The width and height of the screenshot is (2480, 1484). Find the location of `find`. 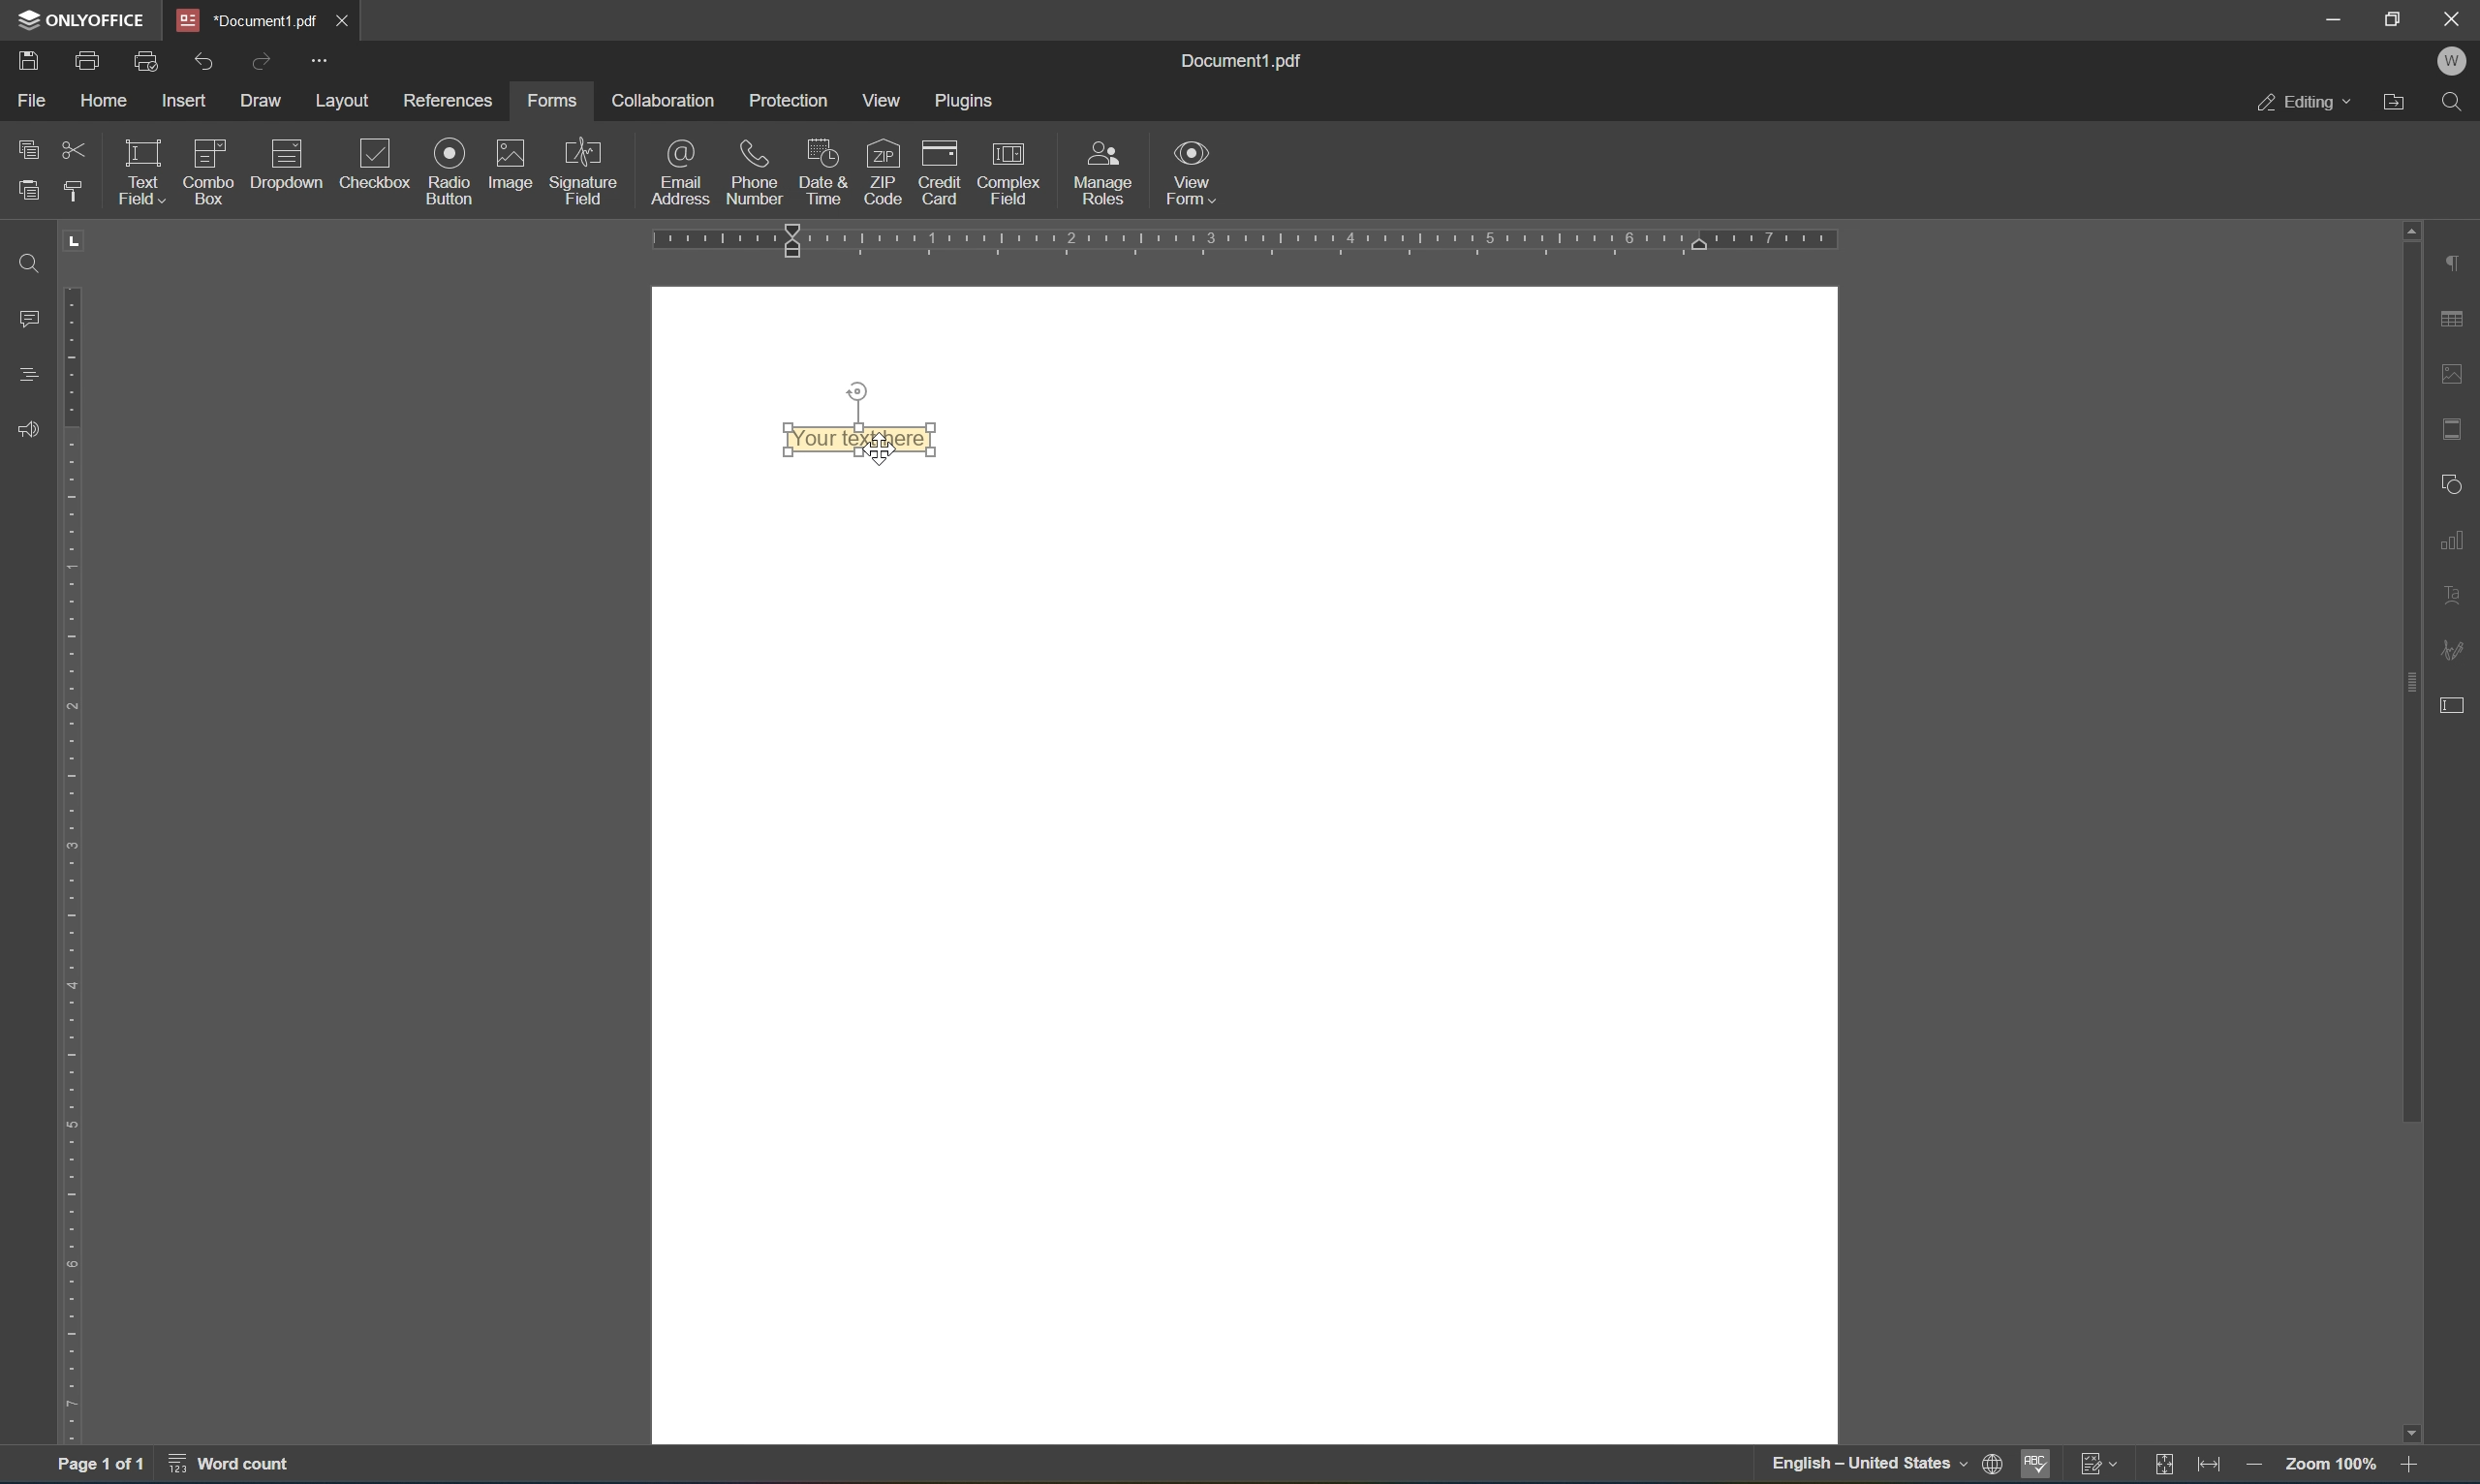

find is located at coordinates (2455, 103).